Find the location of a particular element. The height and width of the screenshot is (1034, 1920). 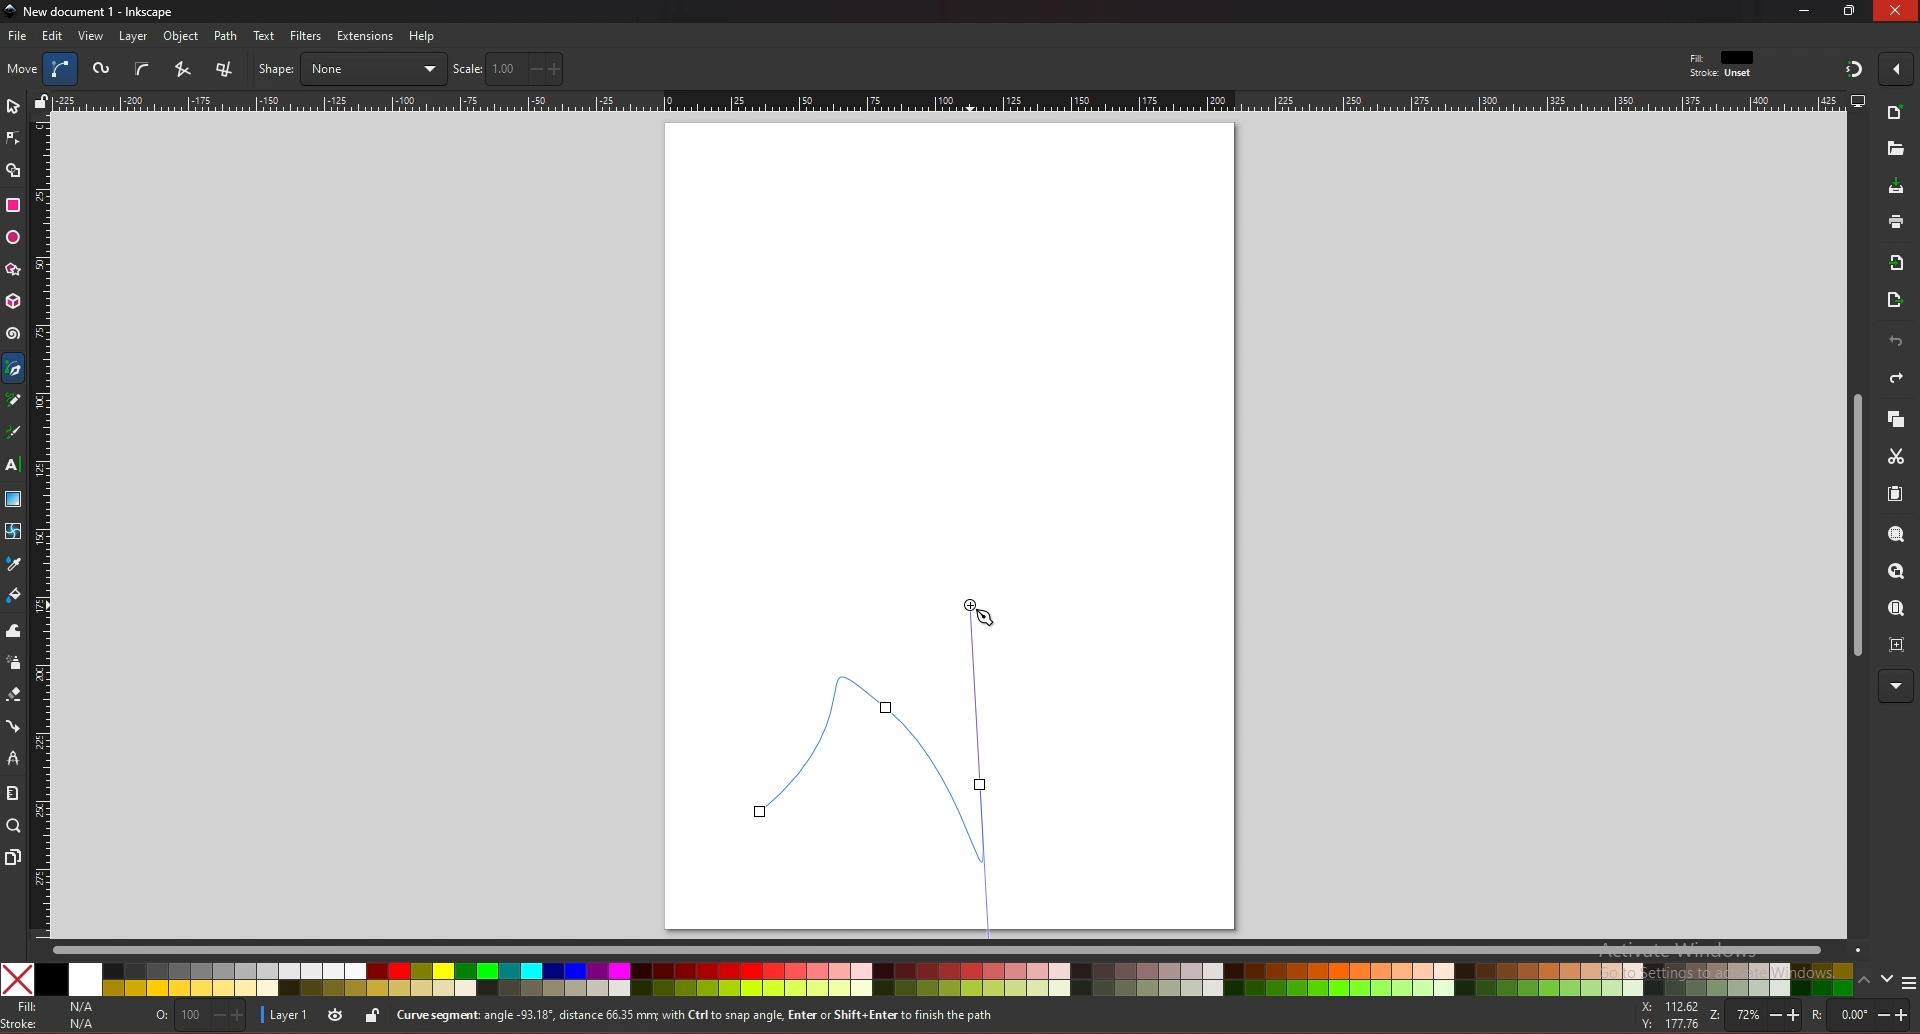

info is located at coordinates (749, 1016).